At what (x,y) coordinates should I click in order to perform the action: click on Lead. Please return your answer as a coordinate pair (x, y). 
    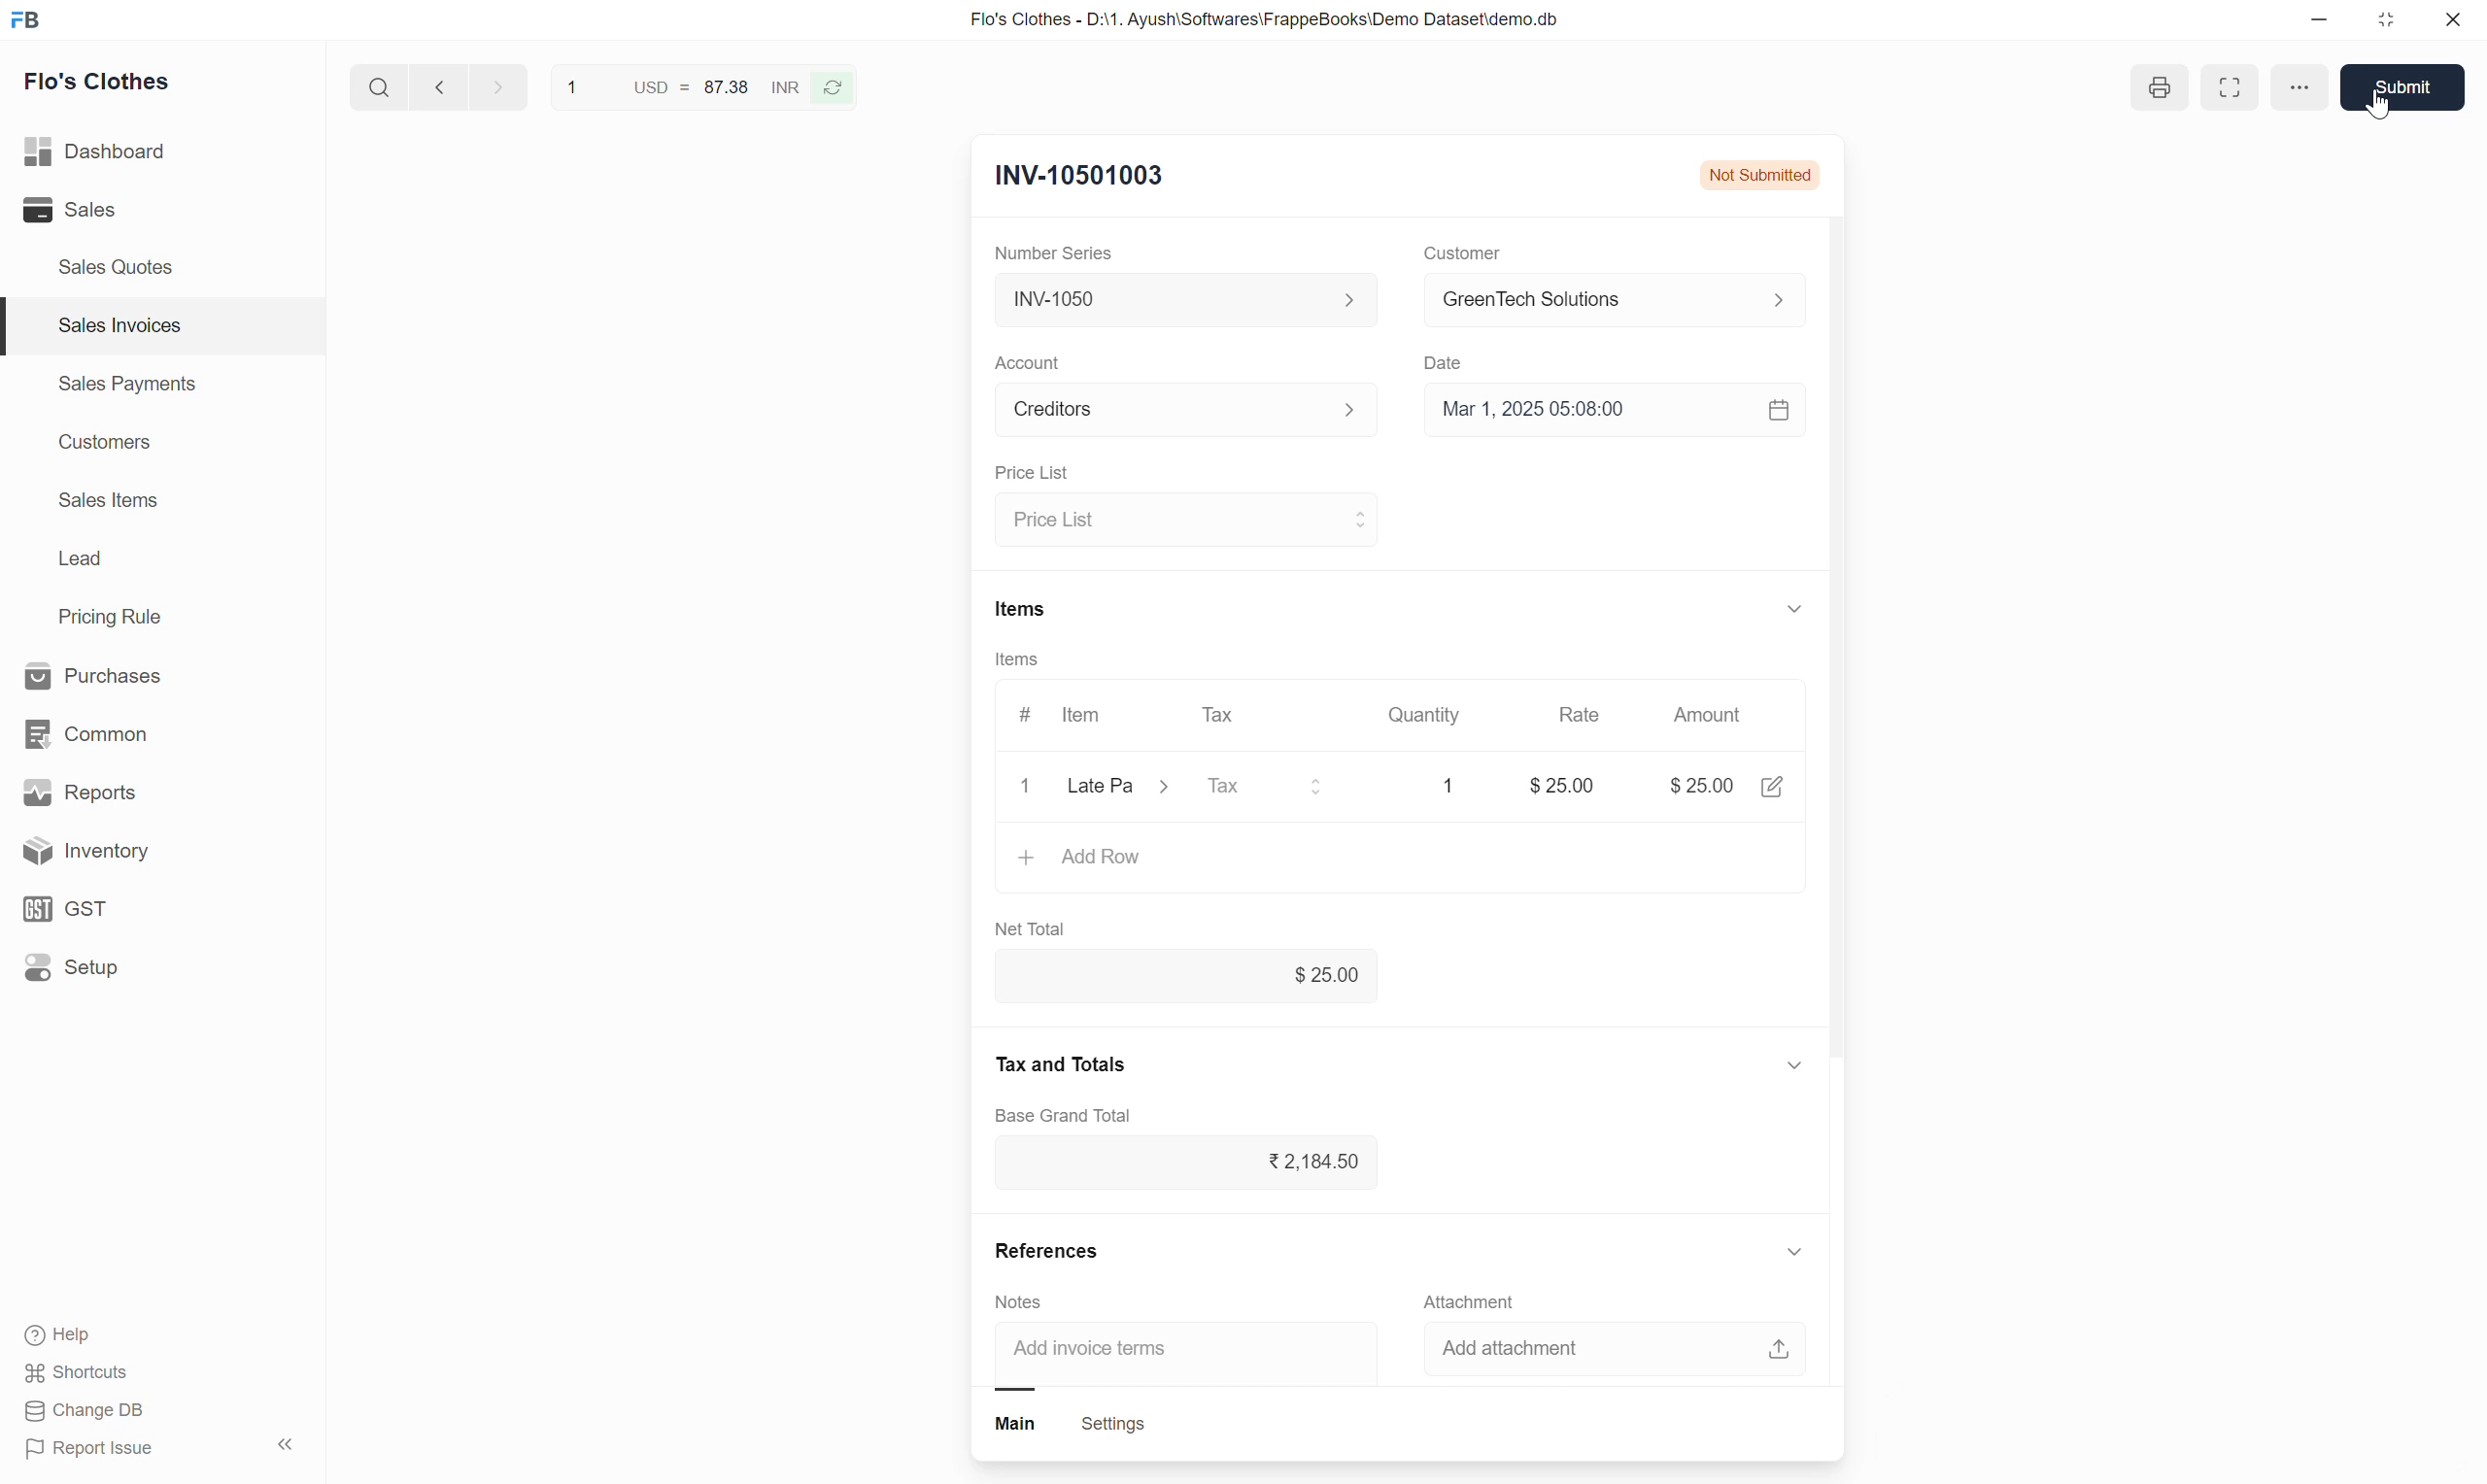
    Looking at the image, I should click on (80, 561).